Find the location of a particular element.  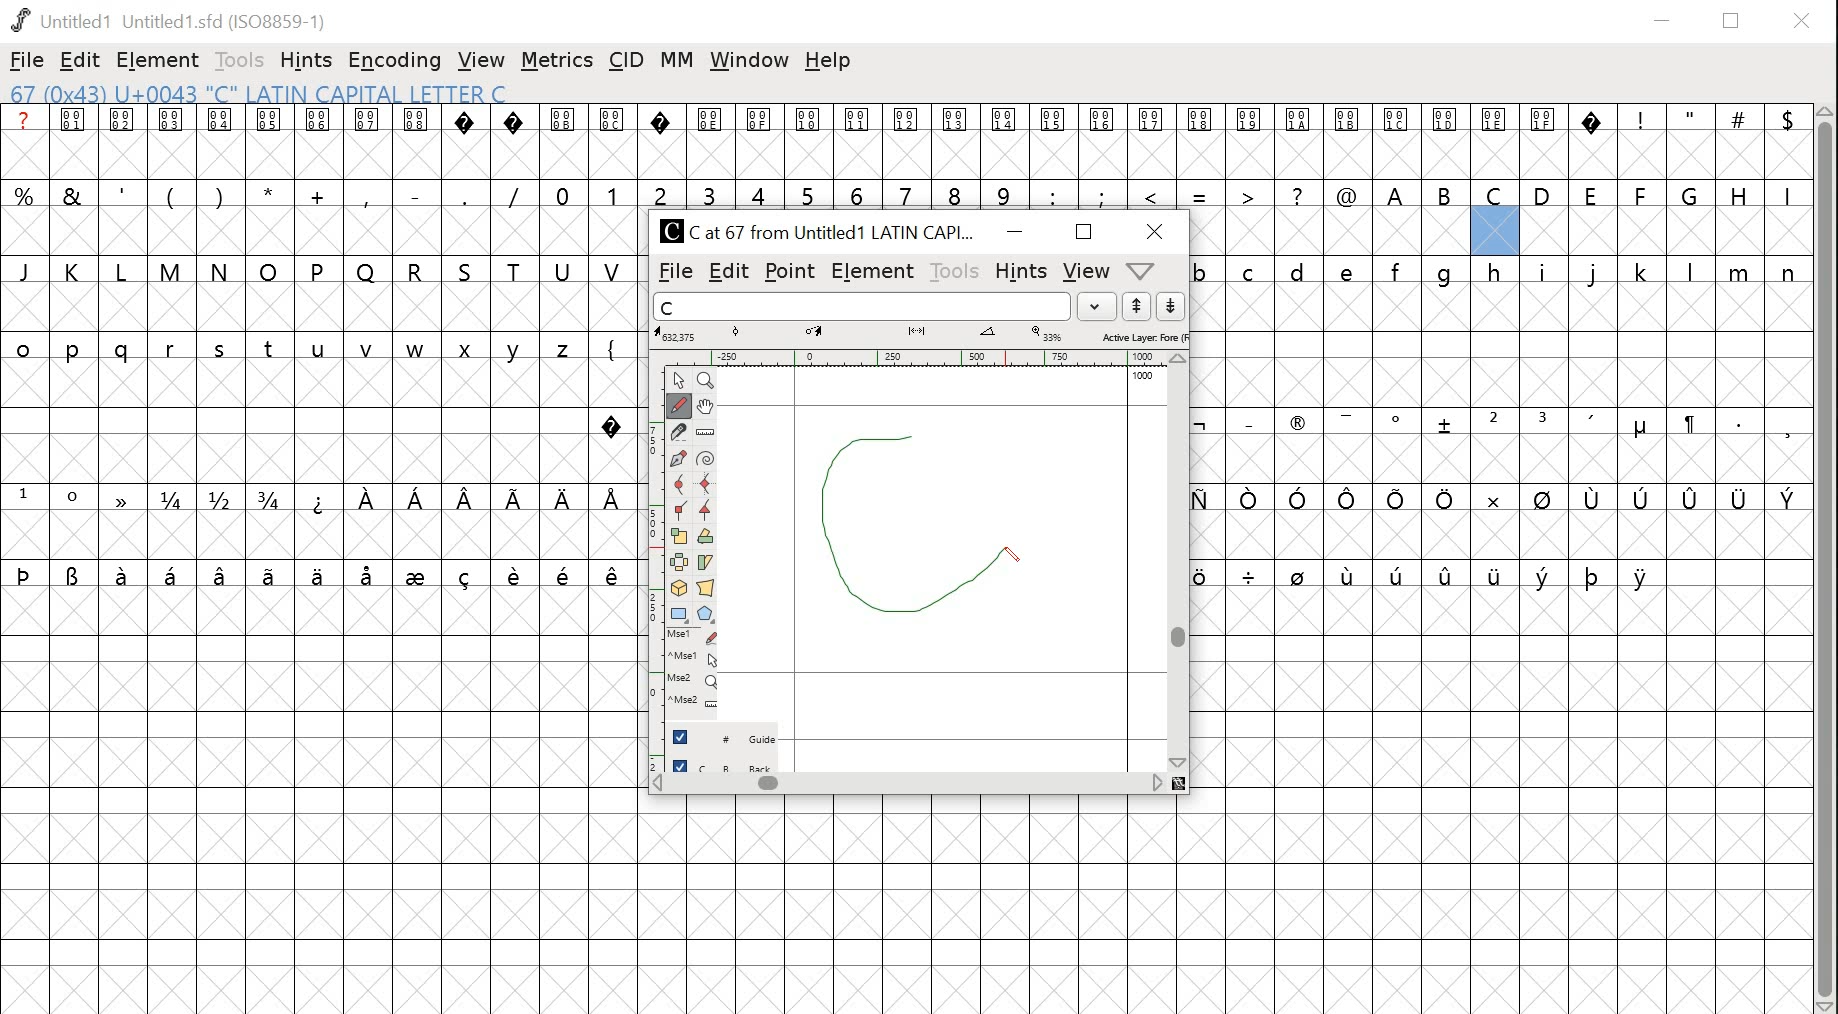

67 (0x43) U+0043 "C" LATIN CAPITAL LETTER C is located at coordinates (281, 93).